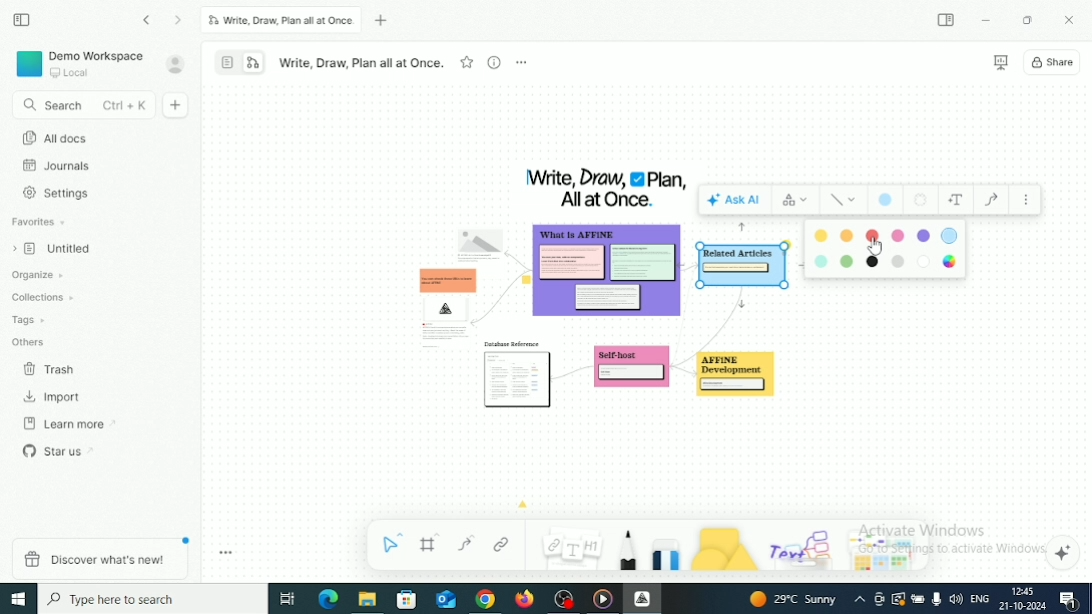 This screenshot has height=614, width=1092. What do you see at coordinates (480, 239) in the screenshot?
I see `Image` at bounding box center [480, 239].